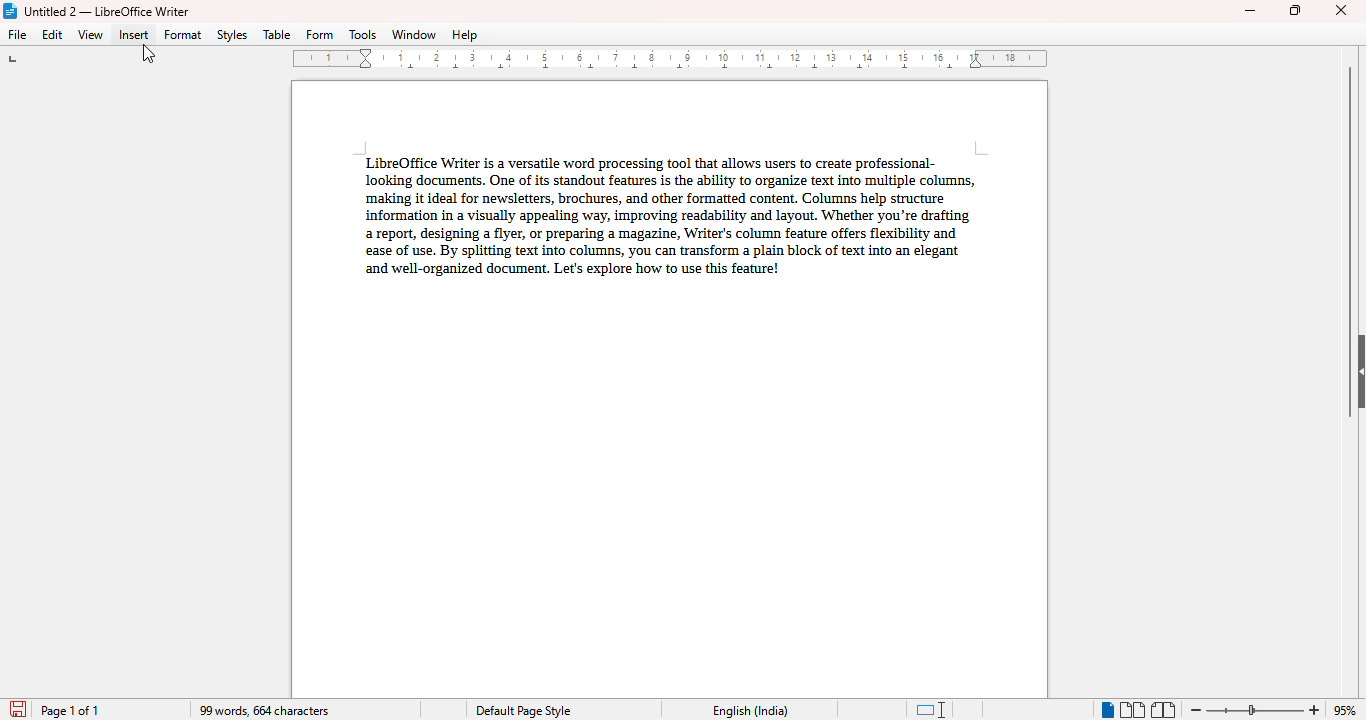  I want to click on tools, so click(363, 35).